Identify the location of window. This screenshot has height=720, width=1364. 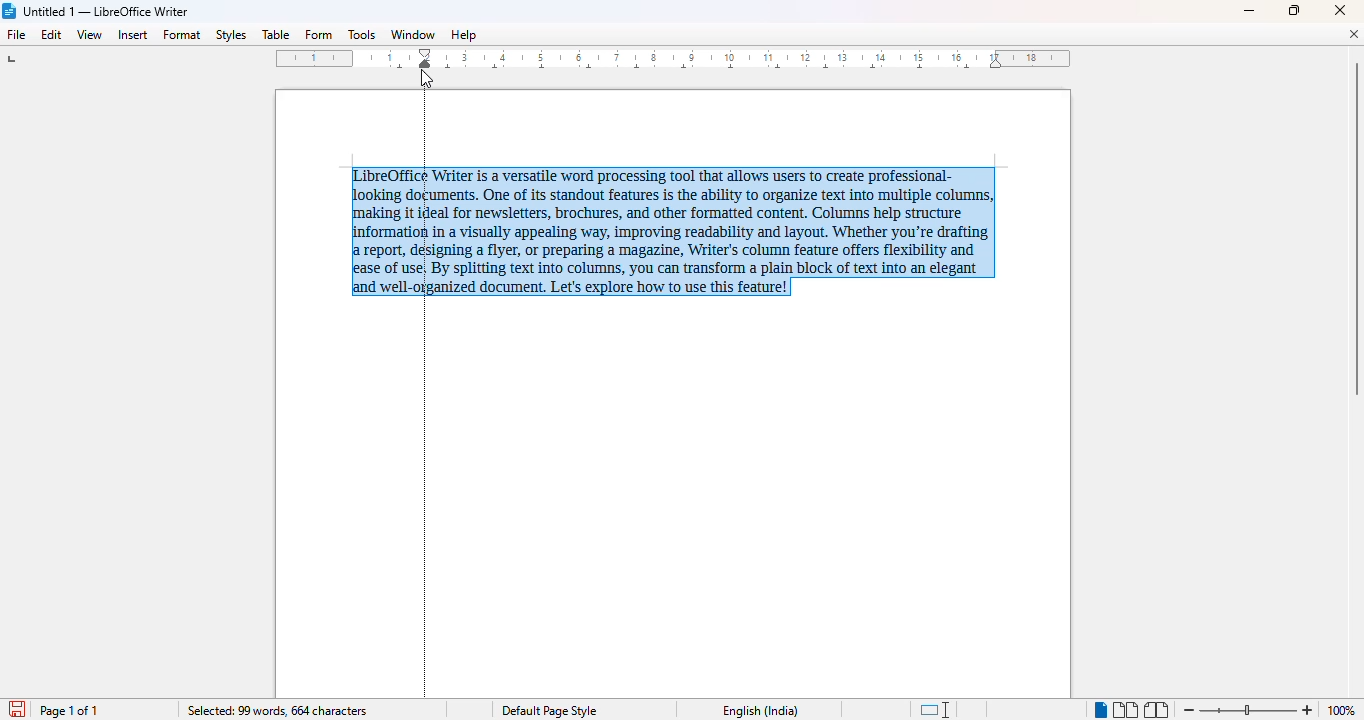
(413, 34).